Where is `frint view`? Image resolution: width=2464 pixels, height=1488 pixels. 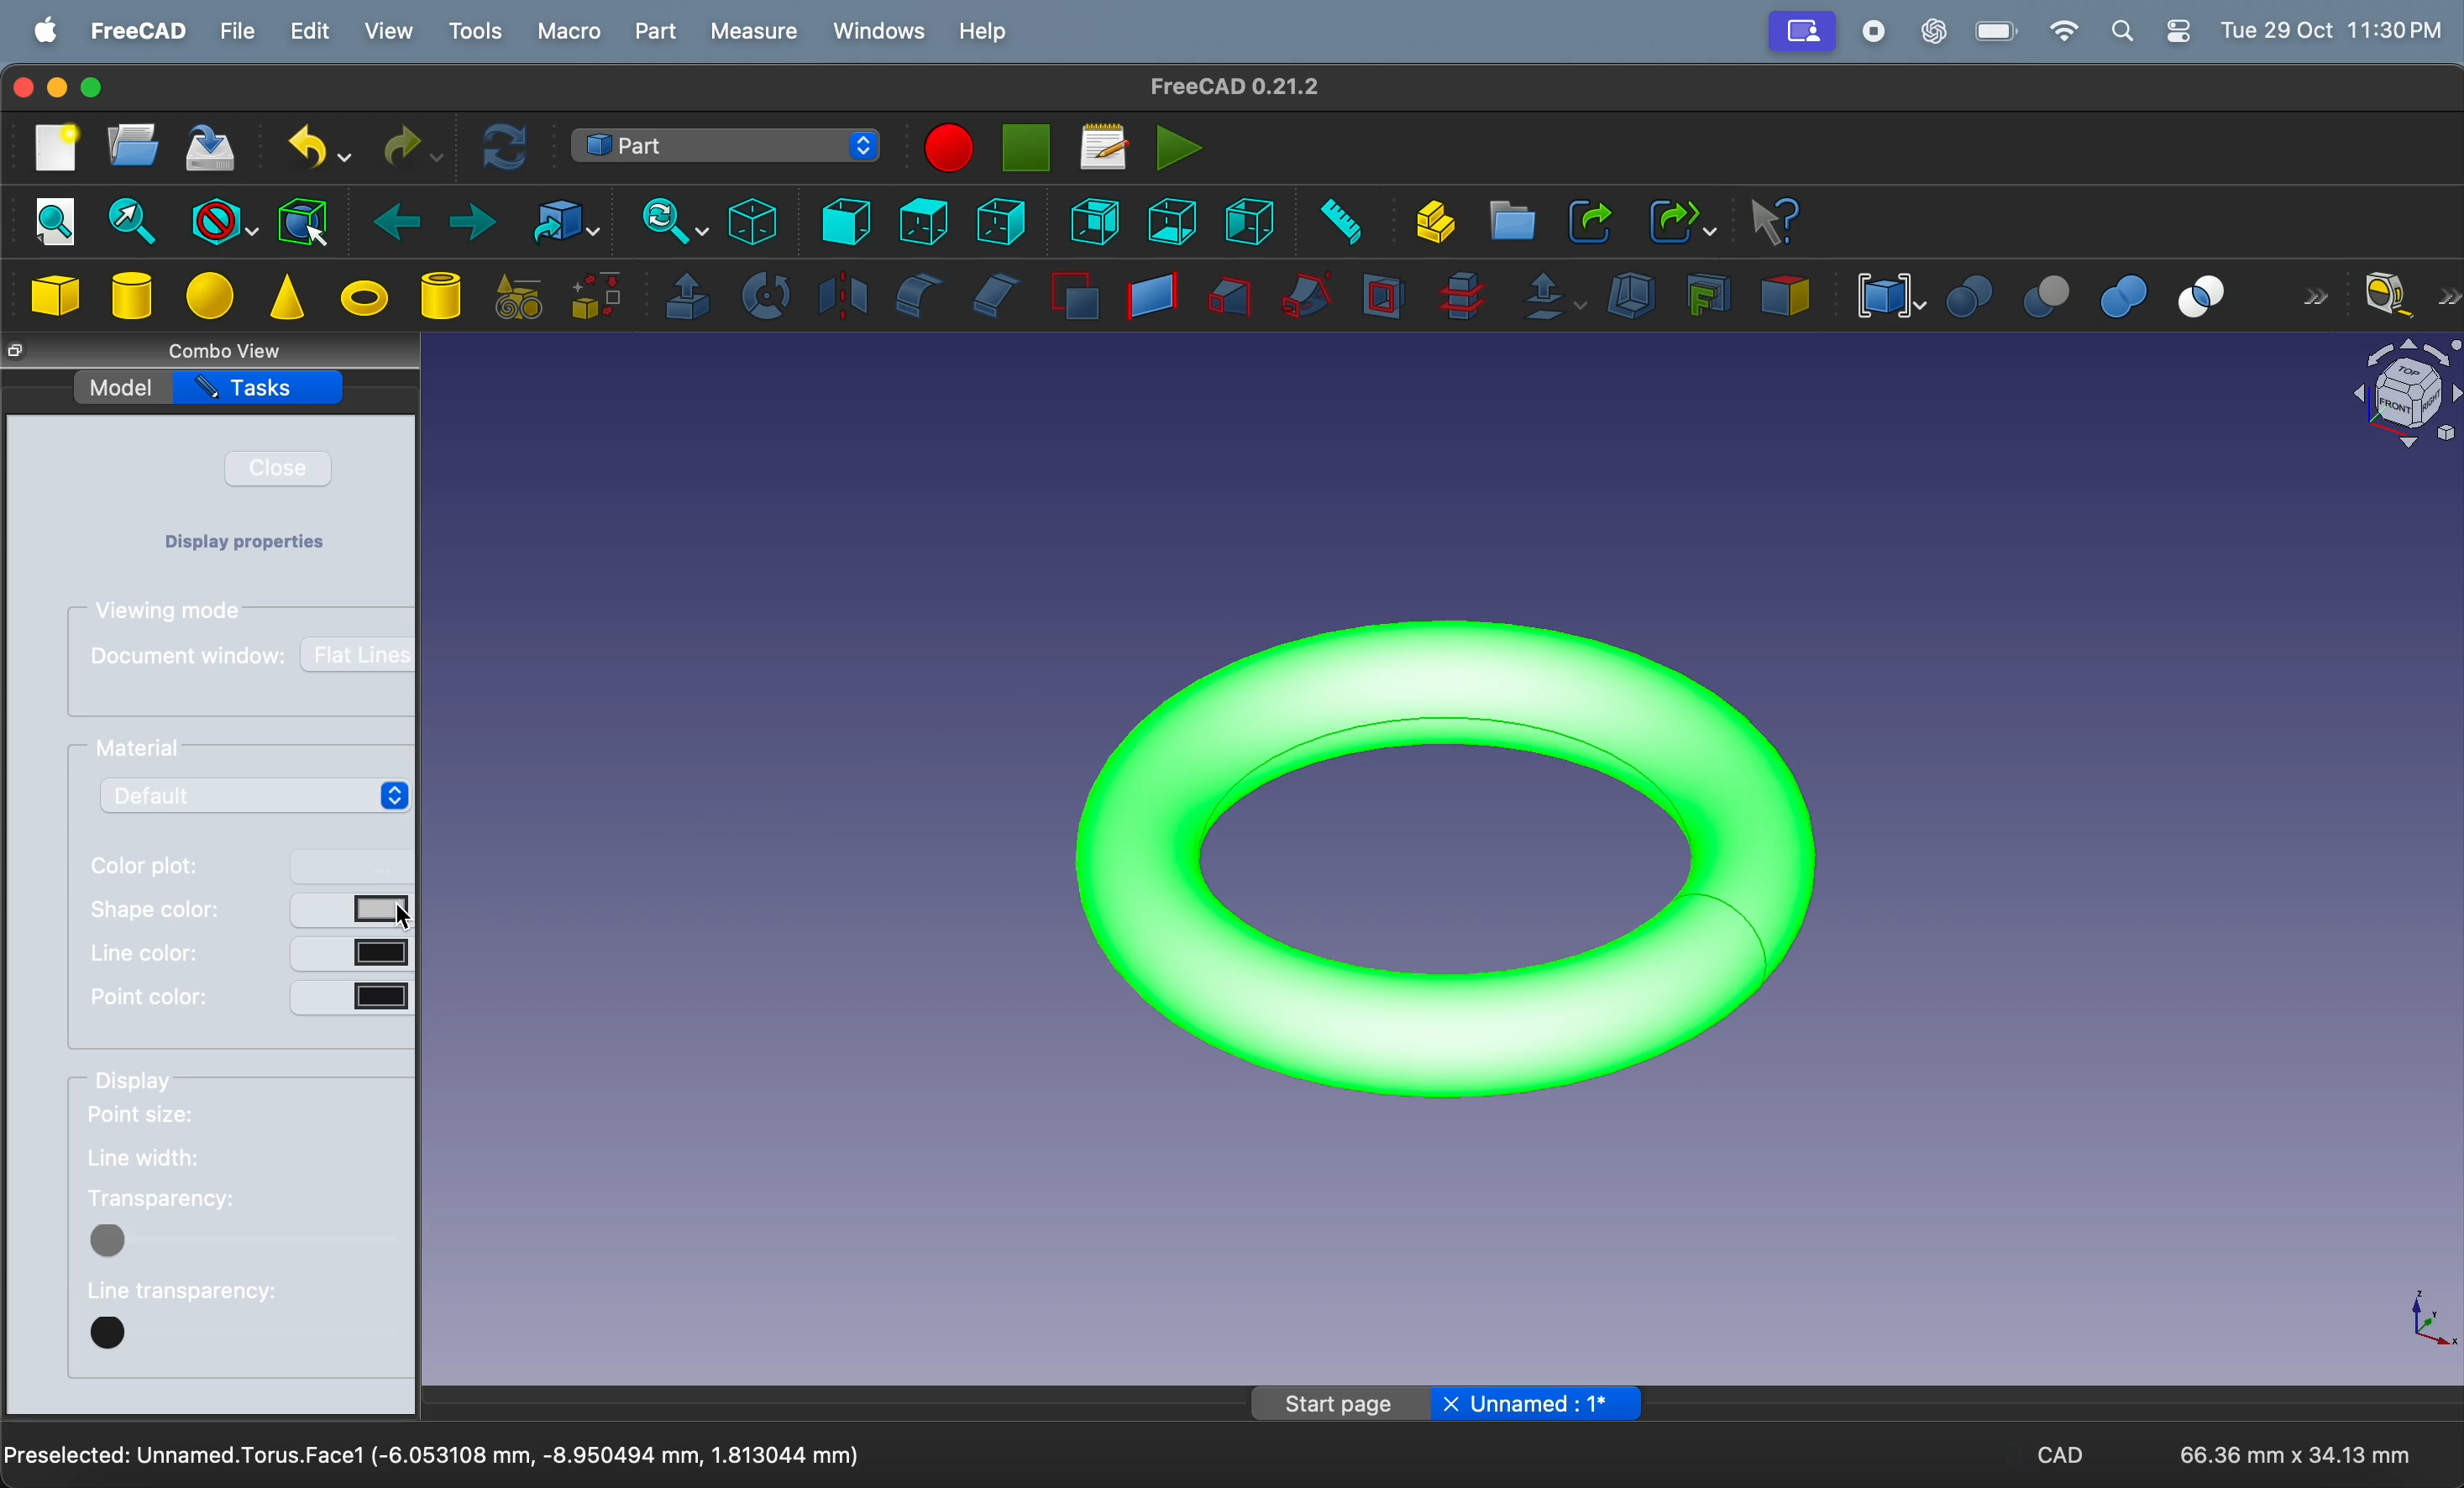 frint view is located at coordinates (838, 221).